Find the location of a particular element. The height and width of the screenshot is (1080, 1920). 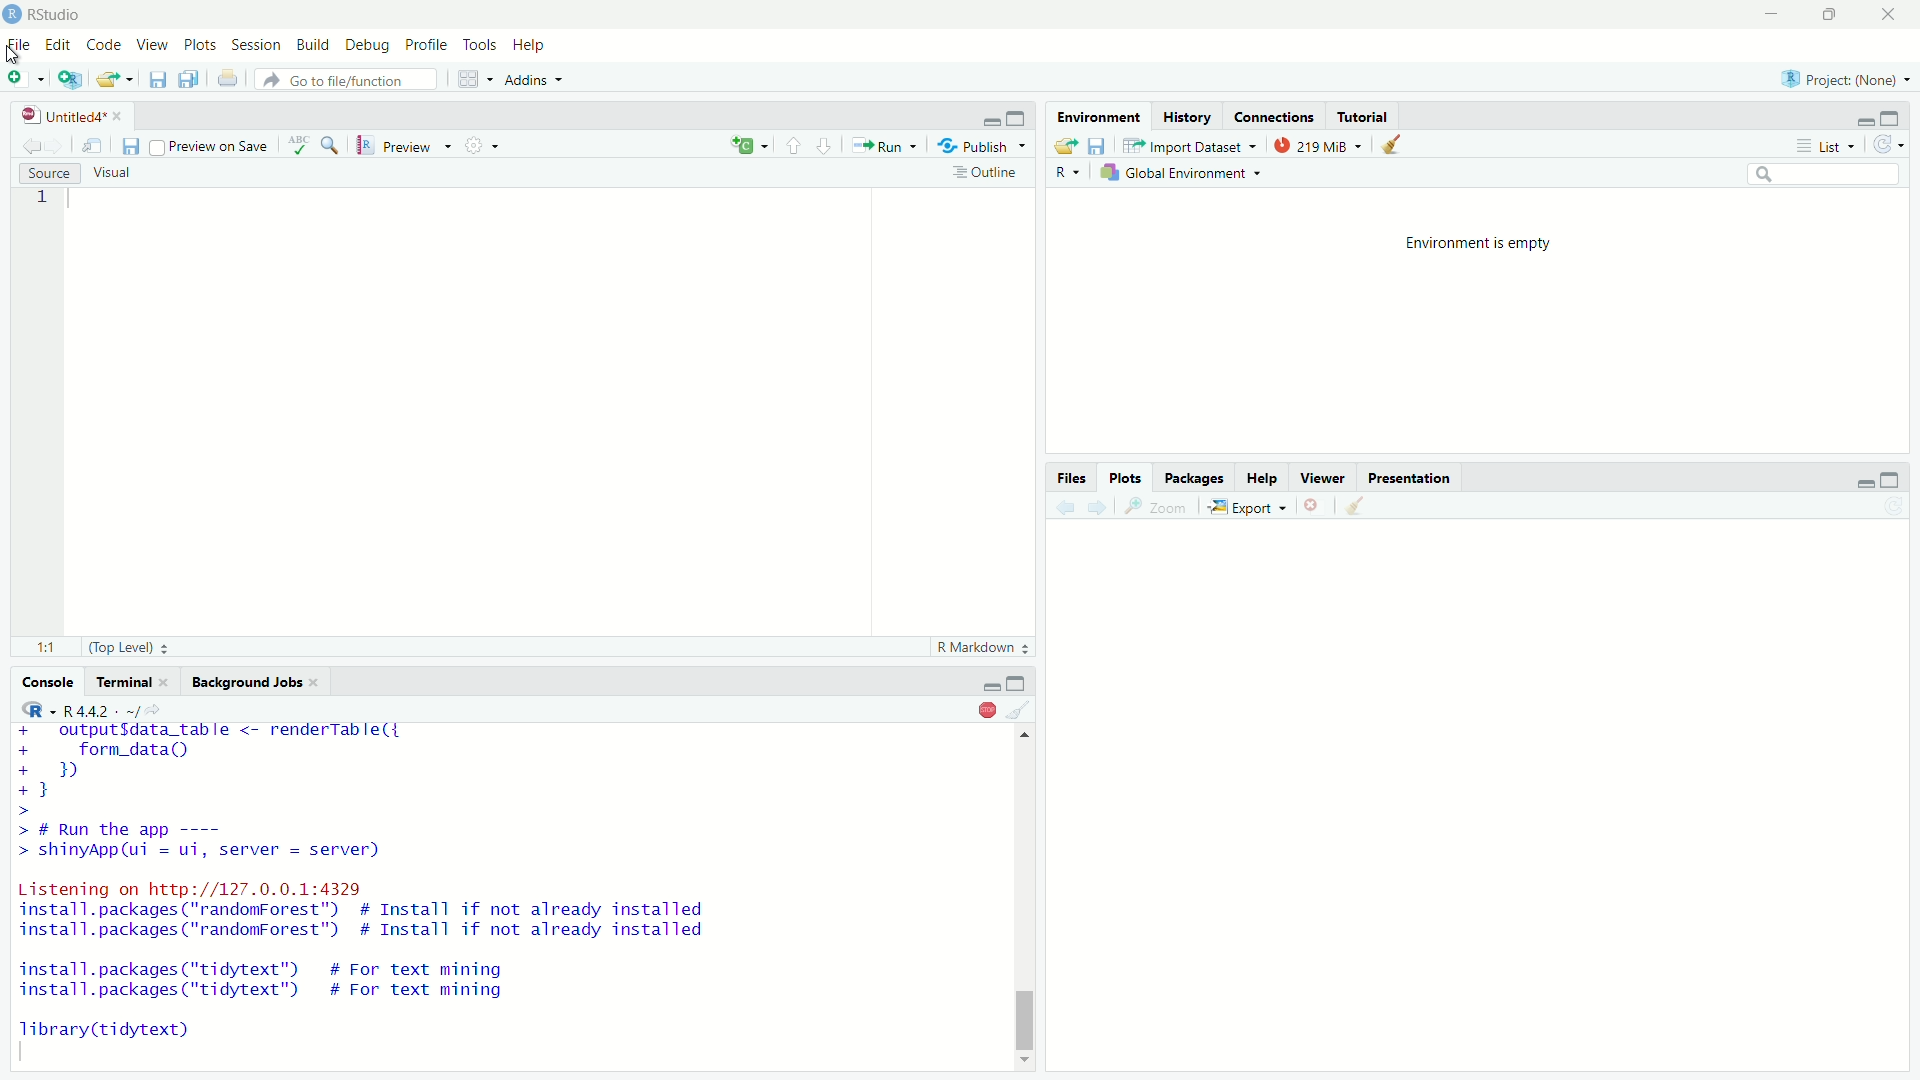

plots is located at coordinates (1124, 478).